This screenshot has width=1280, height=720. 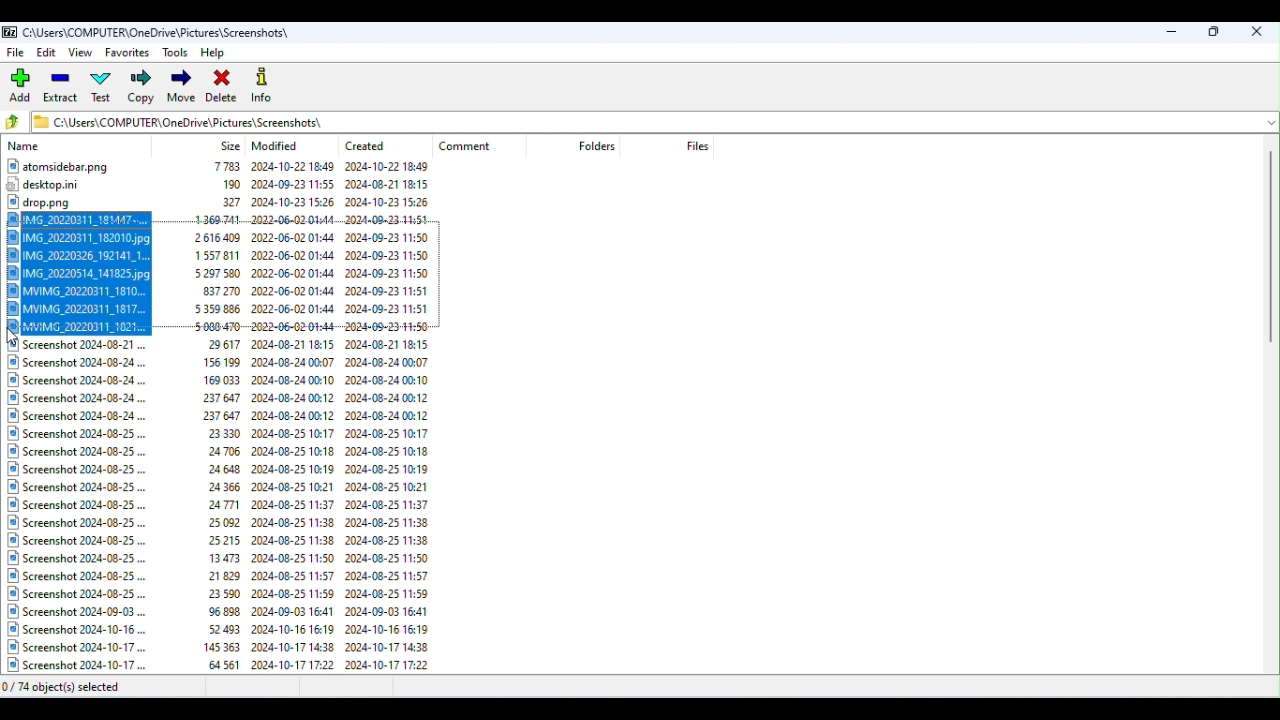 I want to click on File, so click(x=17, y=52).